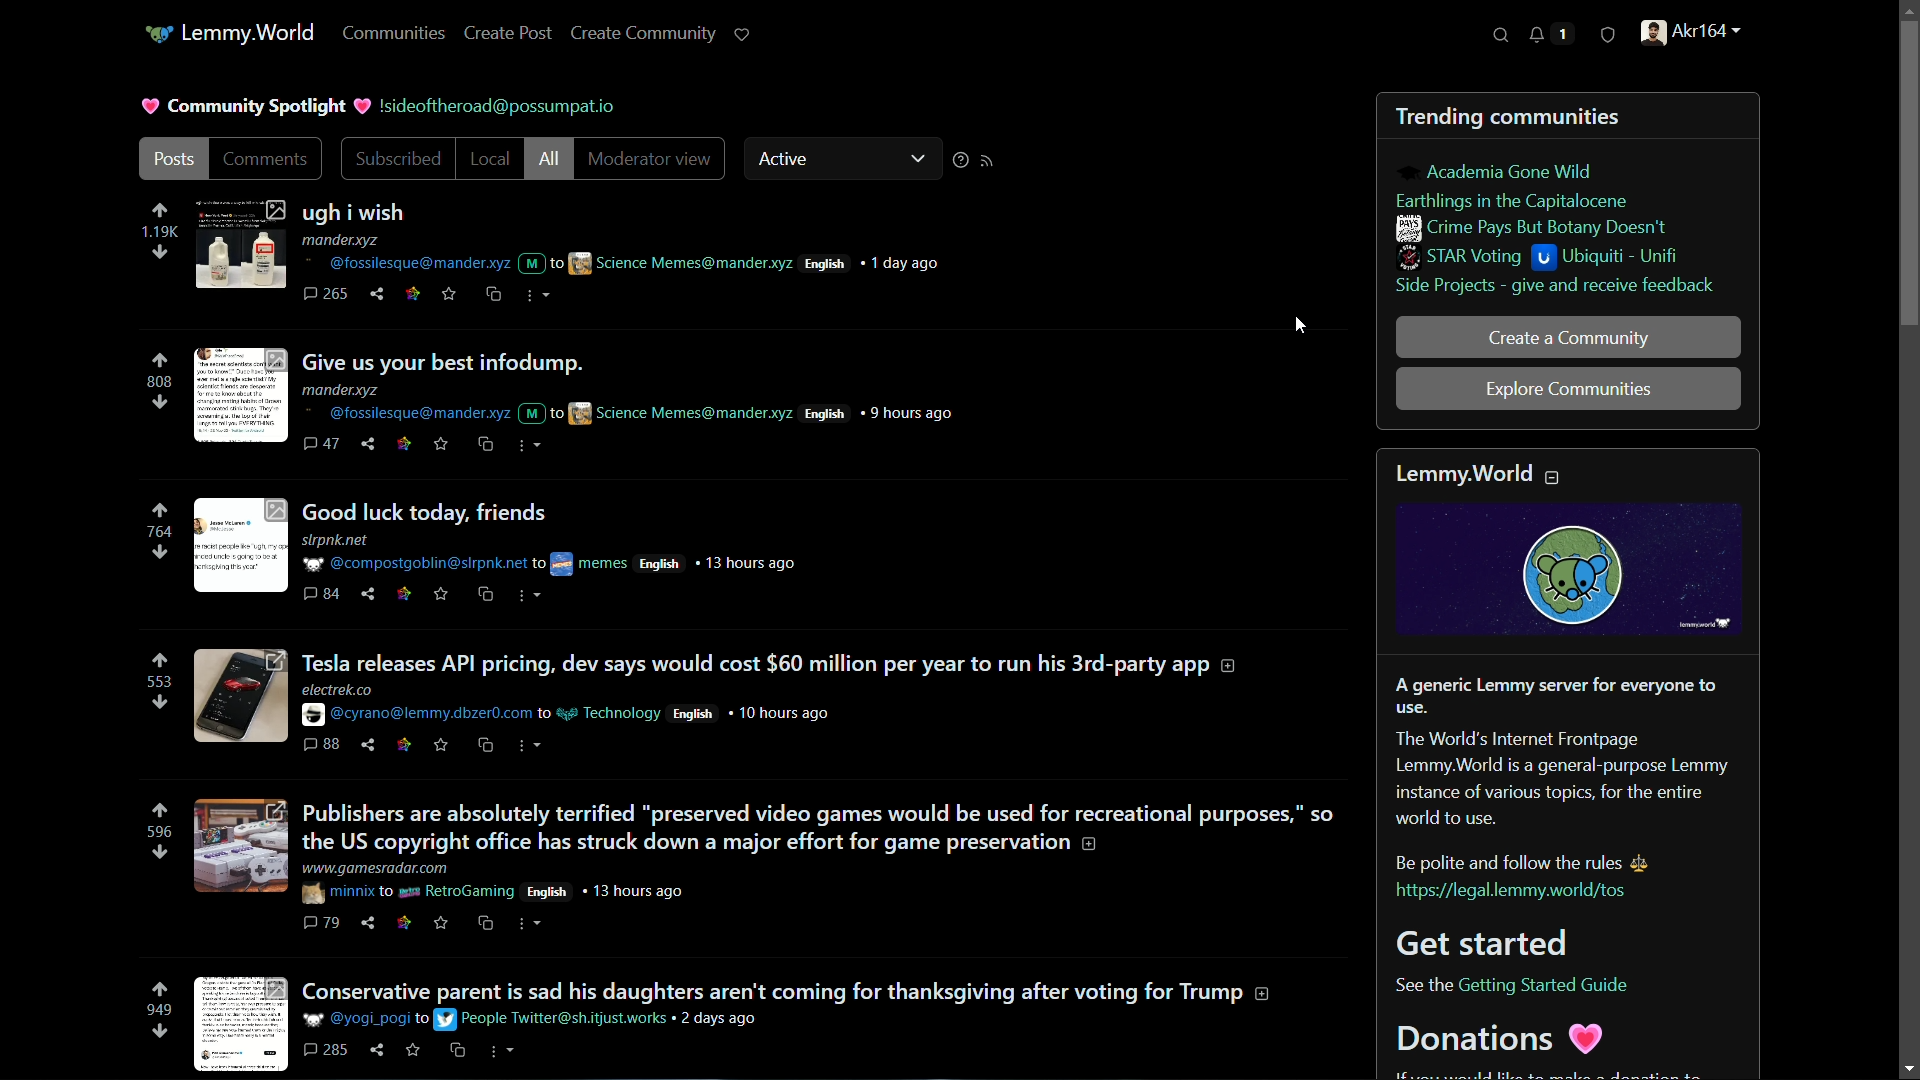 The height and width of the screenshot is (1080, 1920). What do you see at coordinates (590, 564) in the screenshot?
I see `memes` at bounding box center [590, 564].